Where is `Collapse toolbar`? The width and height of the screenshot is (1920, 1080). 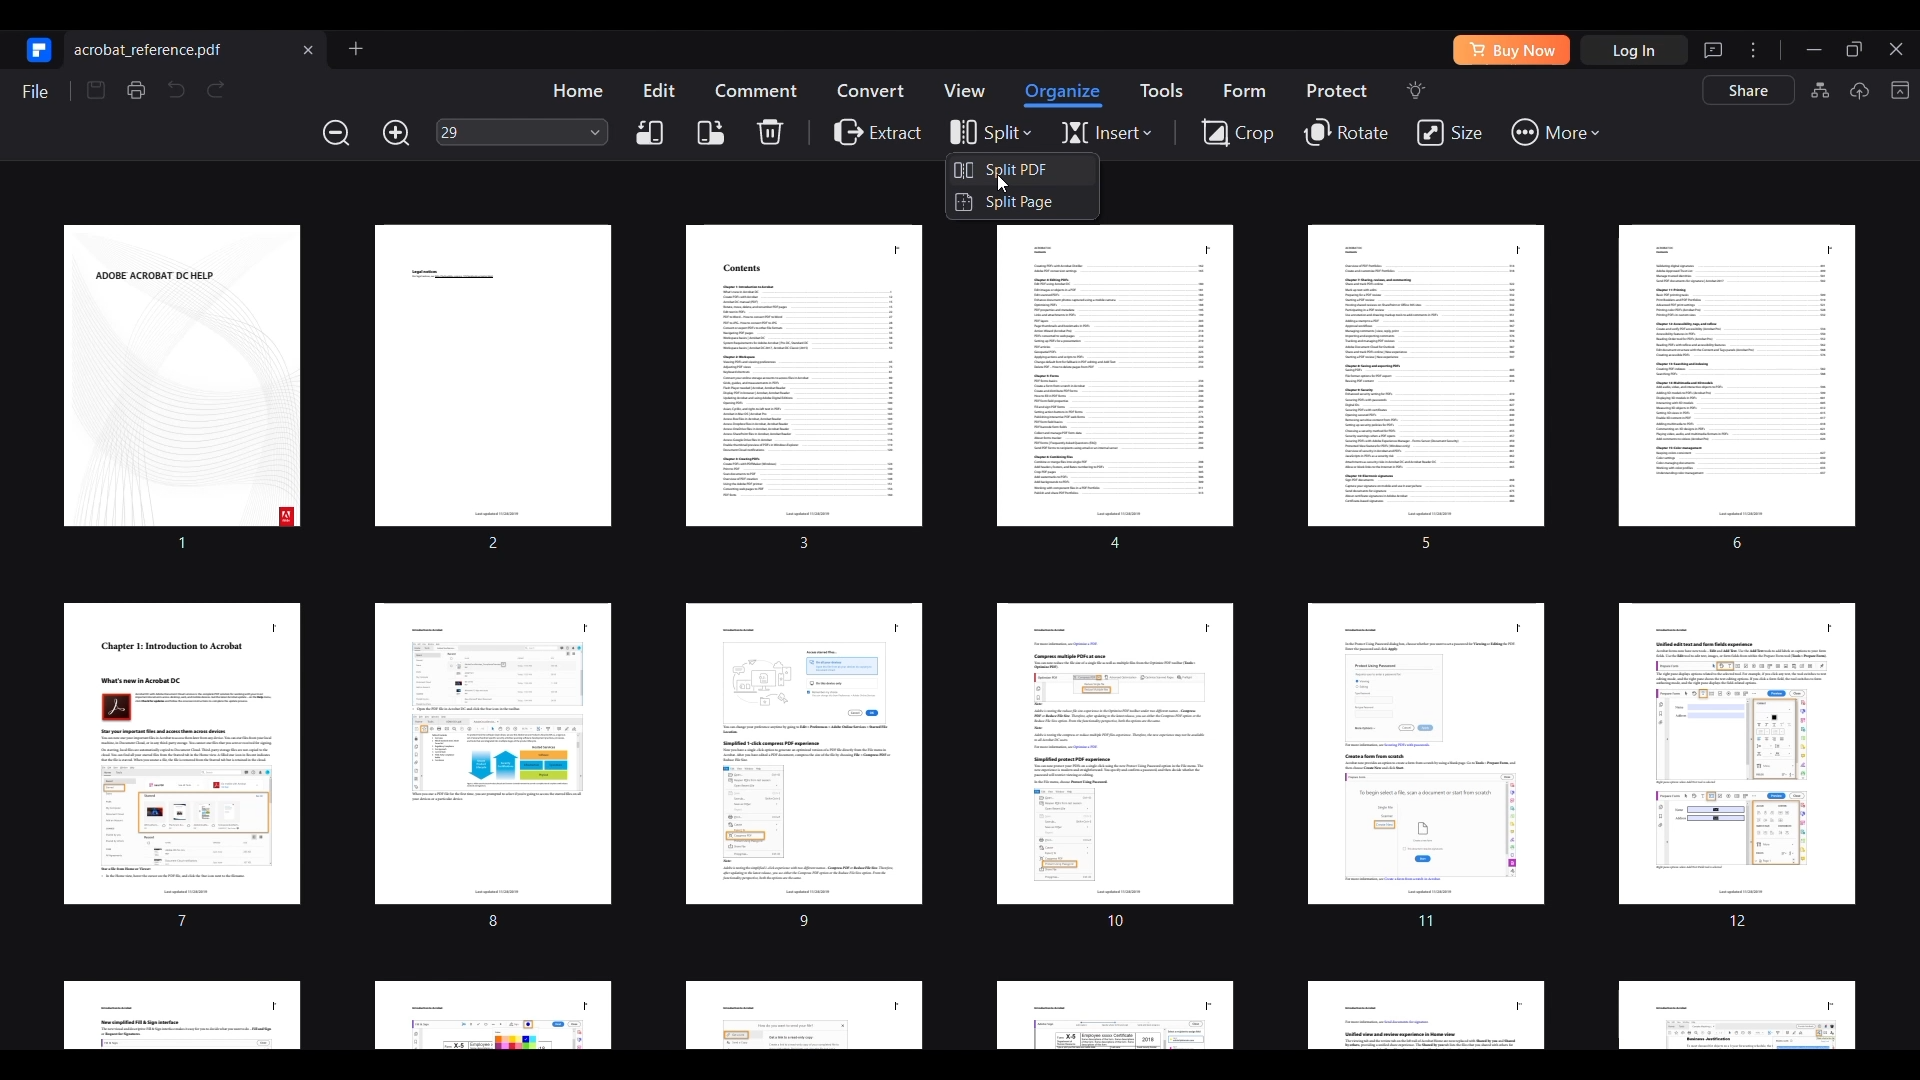
Collapse toolbar is located at coordinates (1899, 90).